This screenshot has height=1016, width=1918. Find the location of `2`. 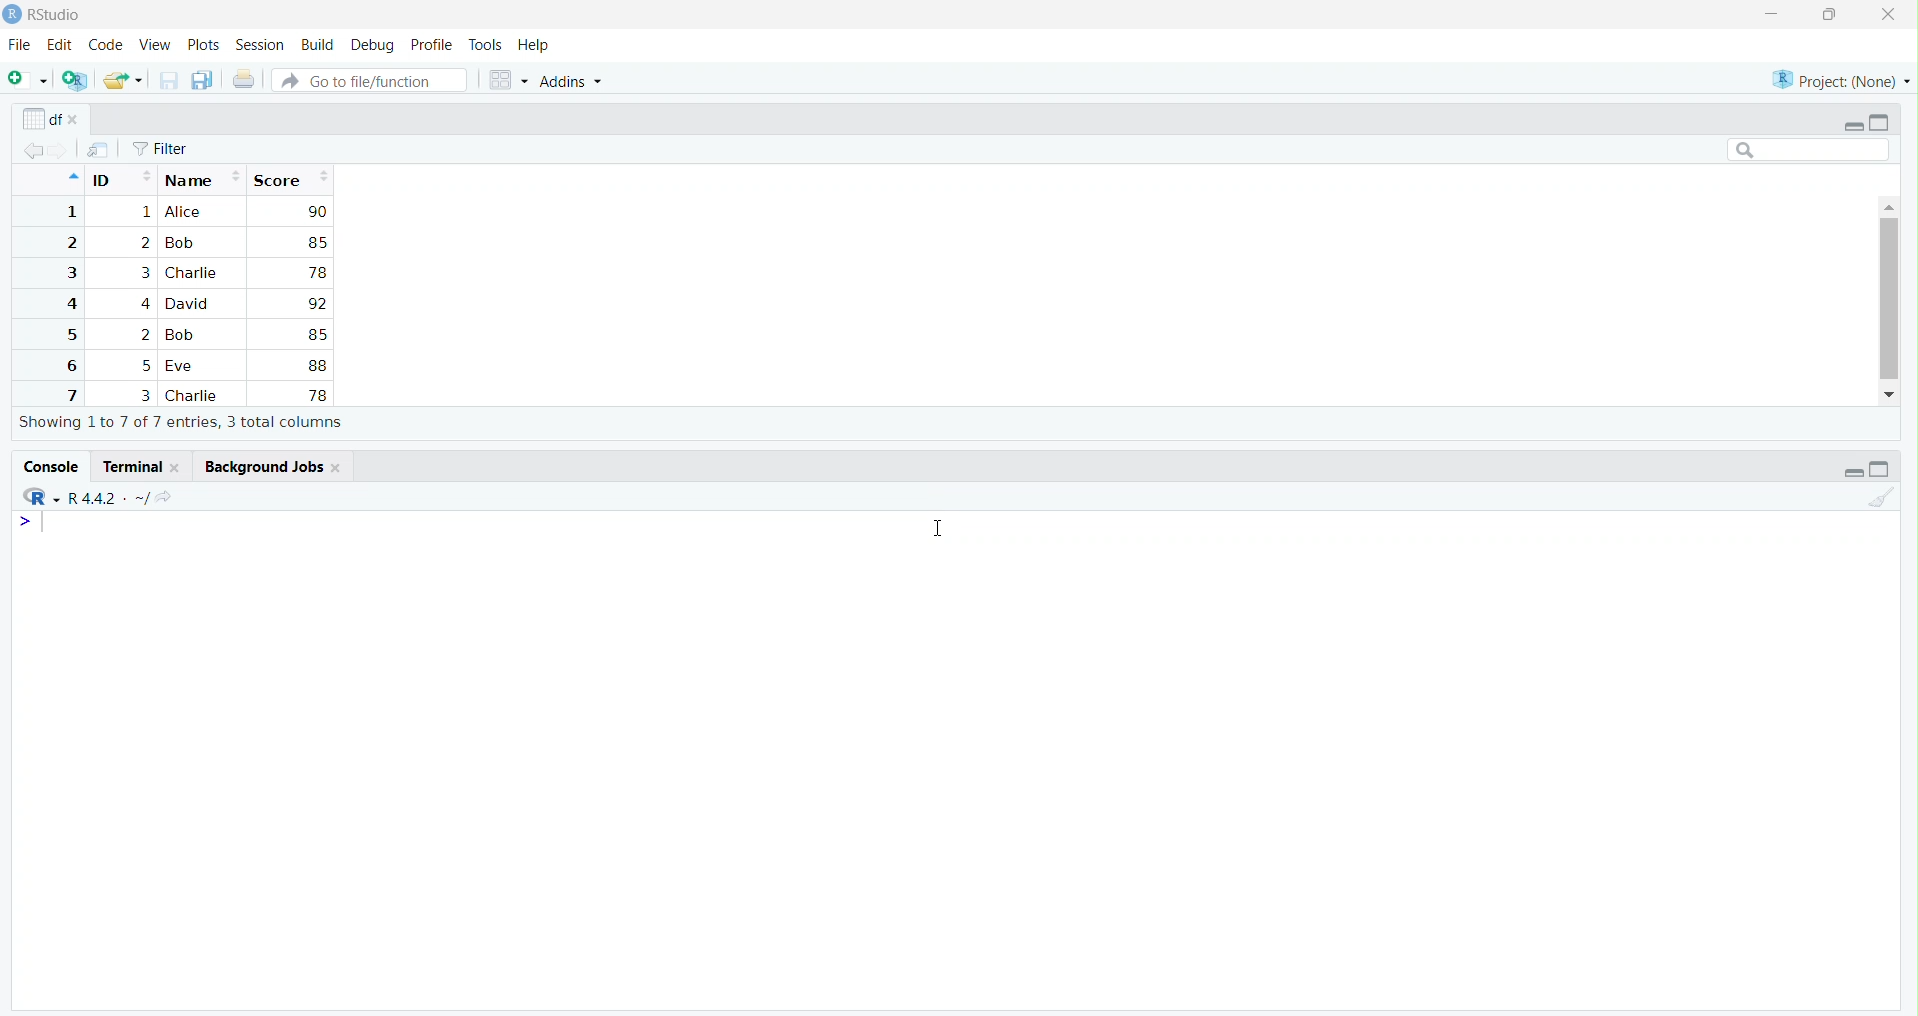

2 is located at coordinates (144, 335).